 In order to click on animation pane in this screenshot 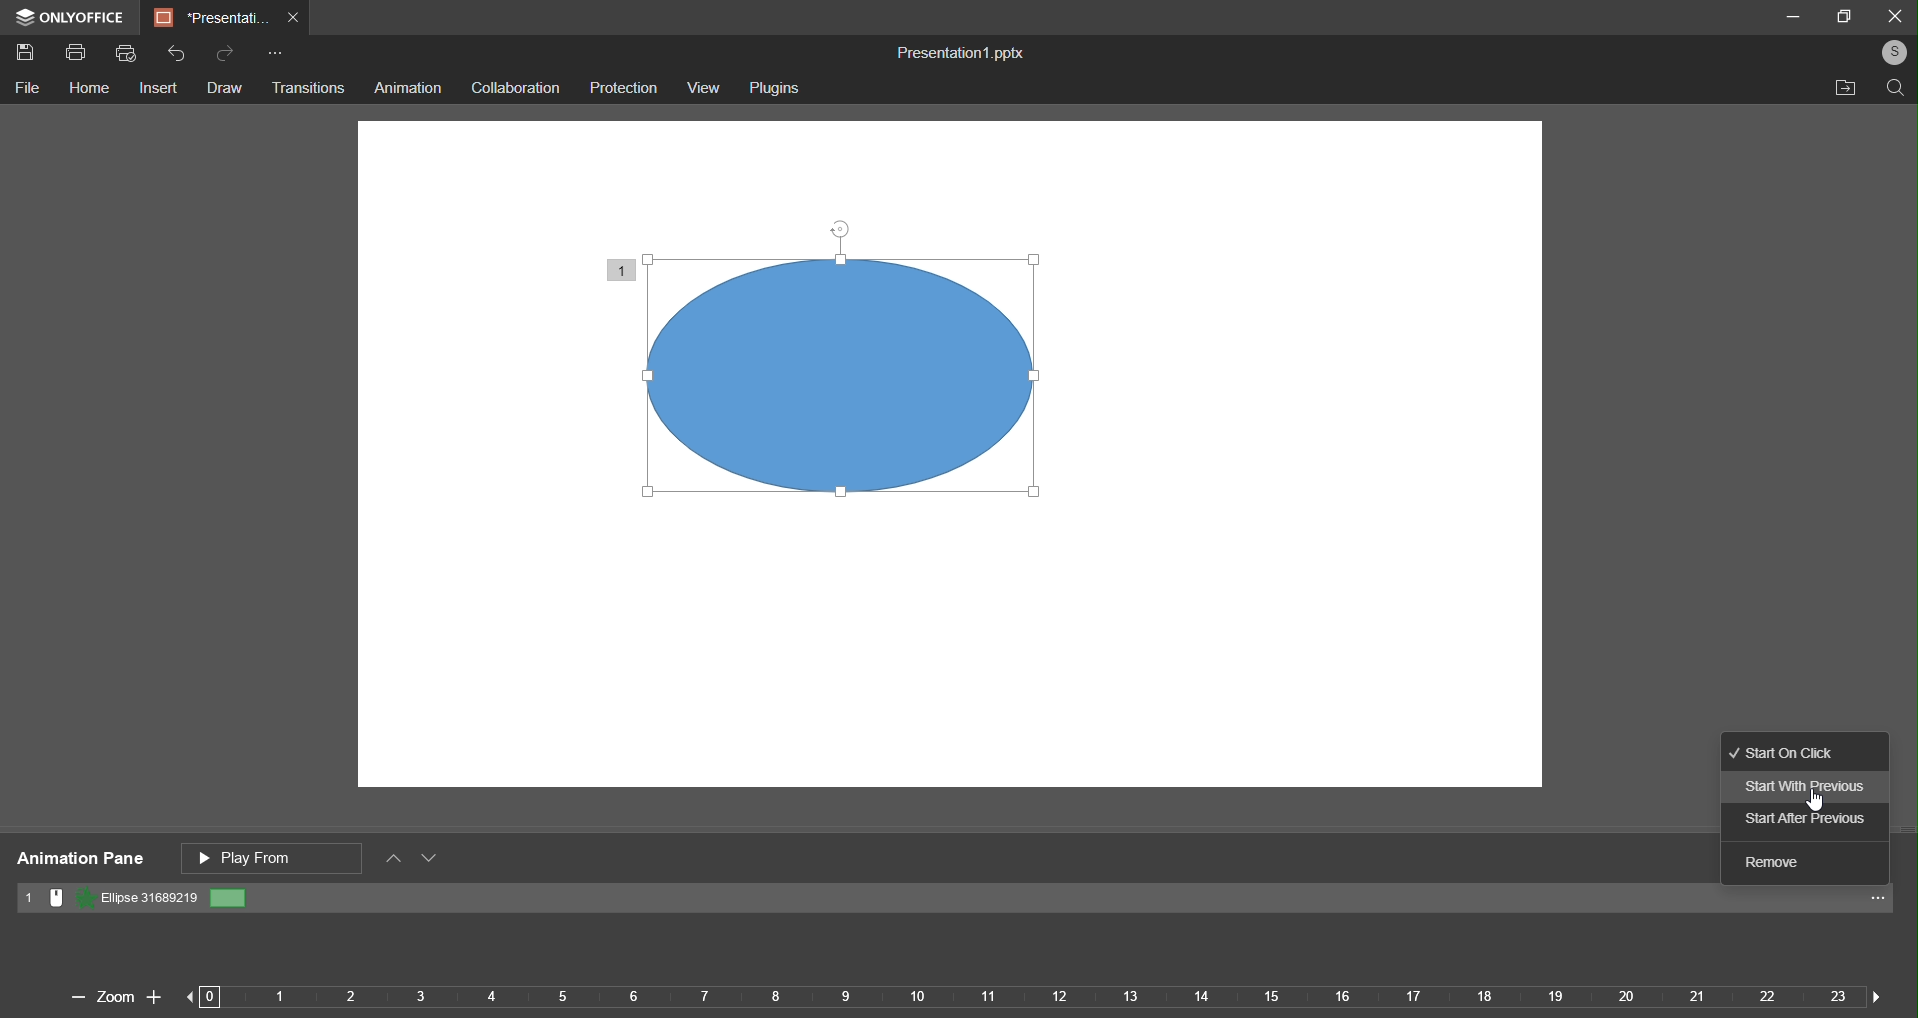, I will do `click(78, 859)`.